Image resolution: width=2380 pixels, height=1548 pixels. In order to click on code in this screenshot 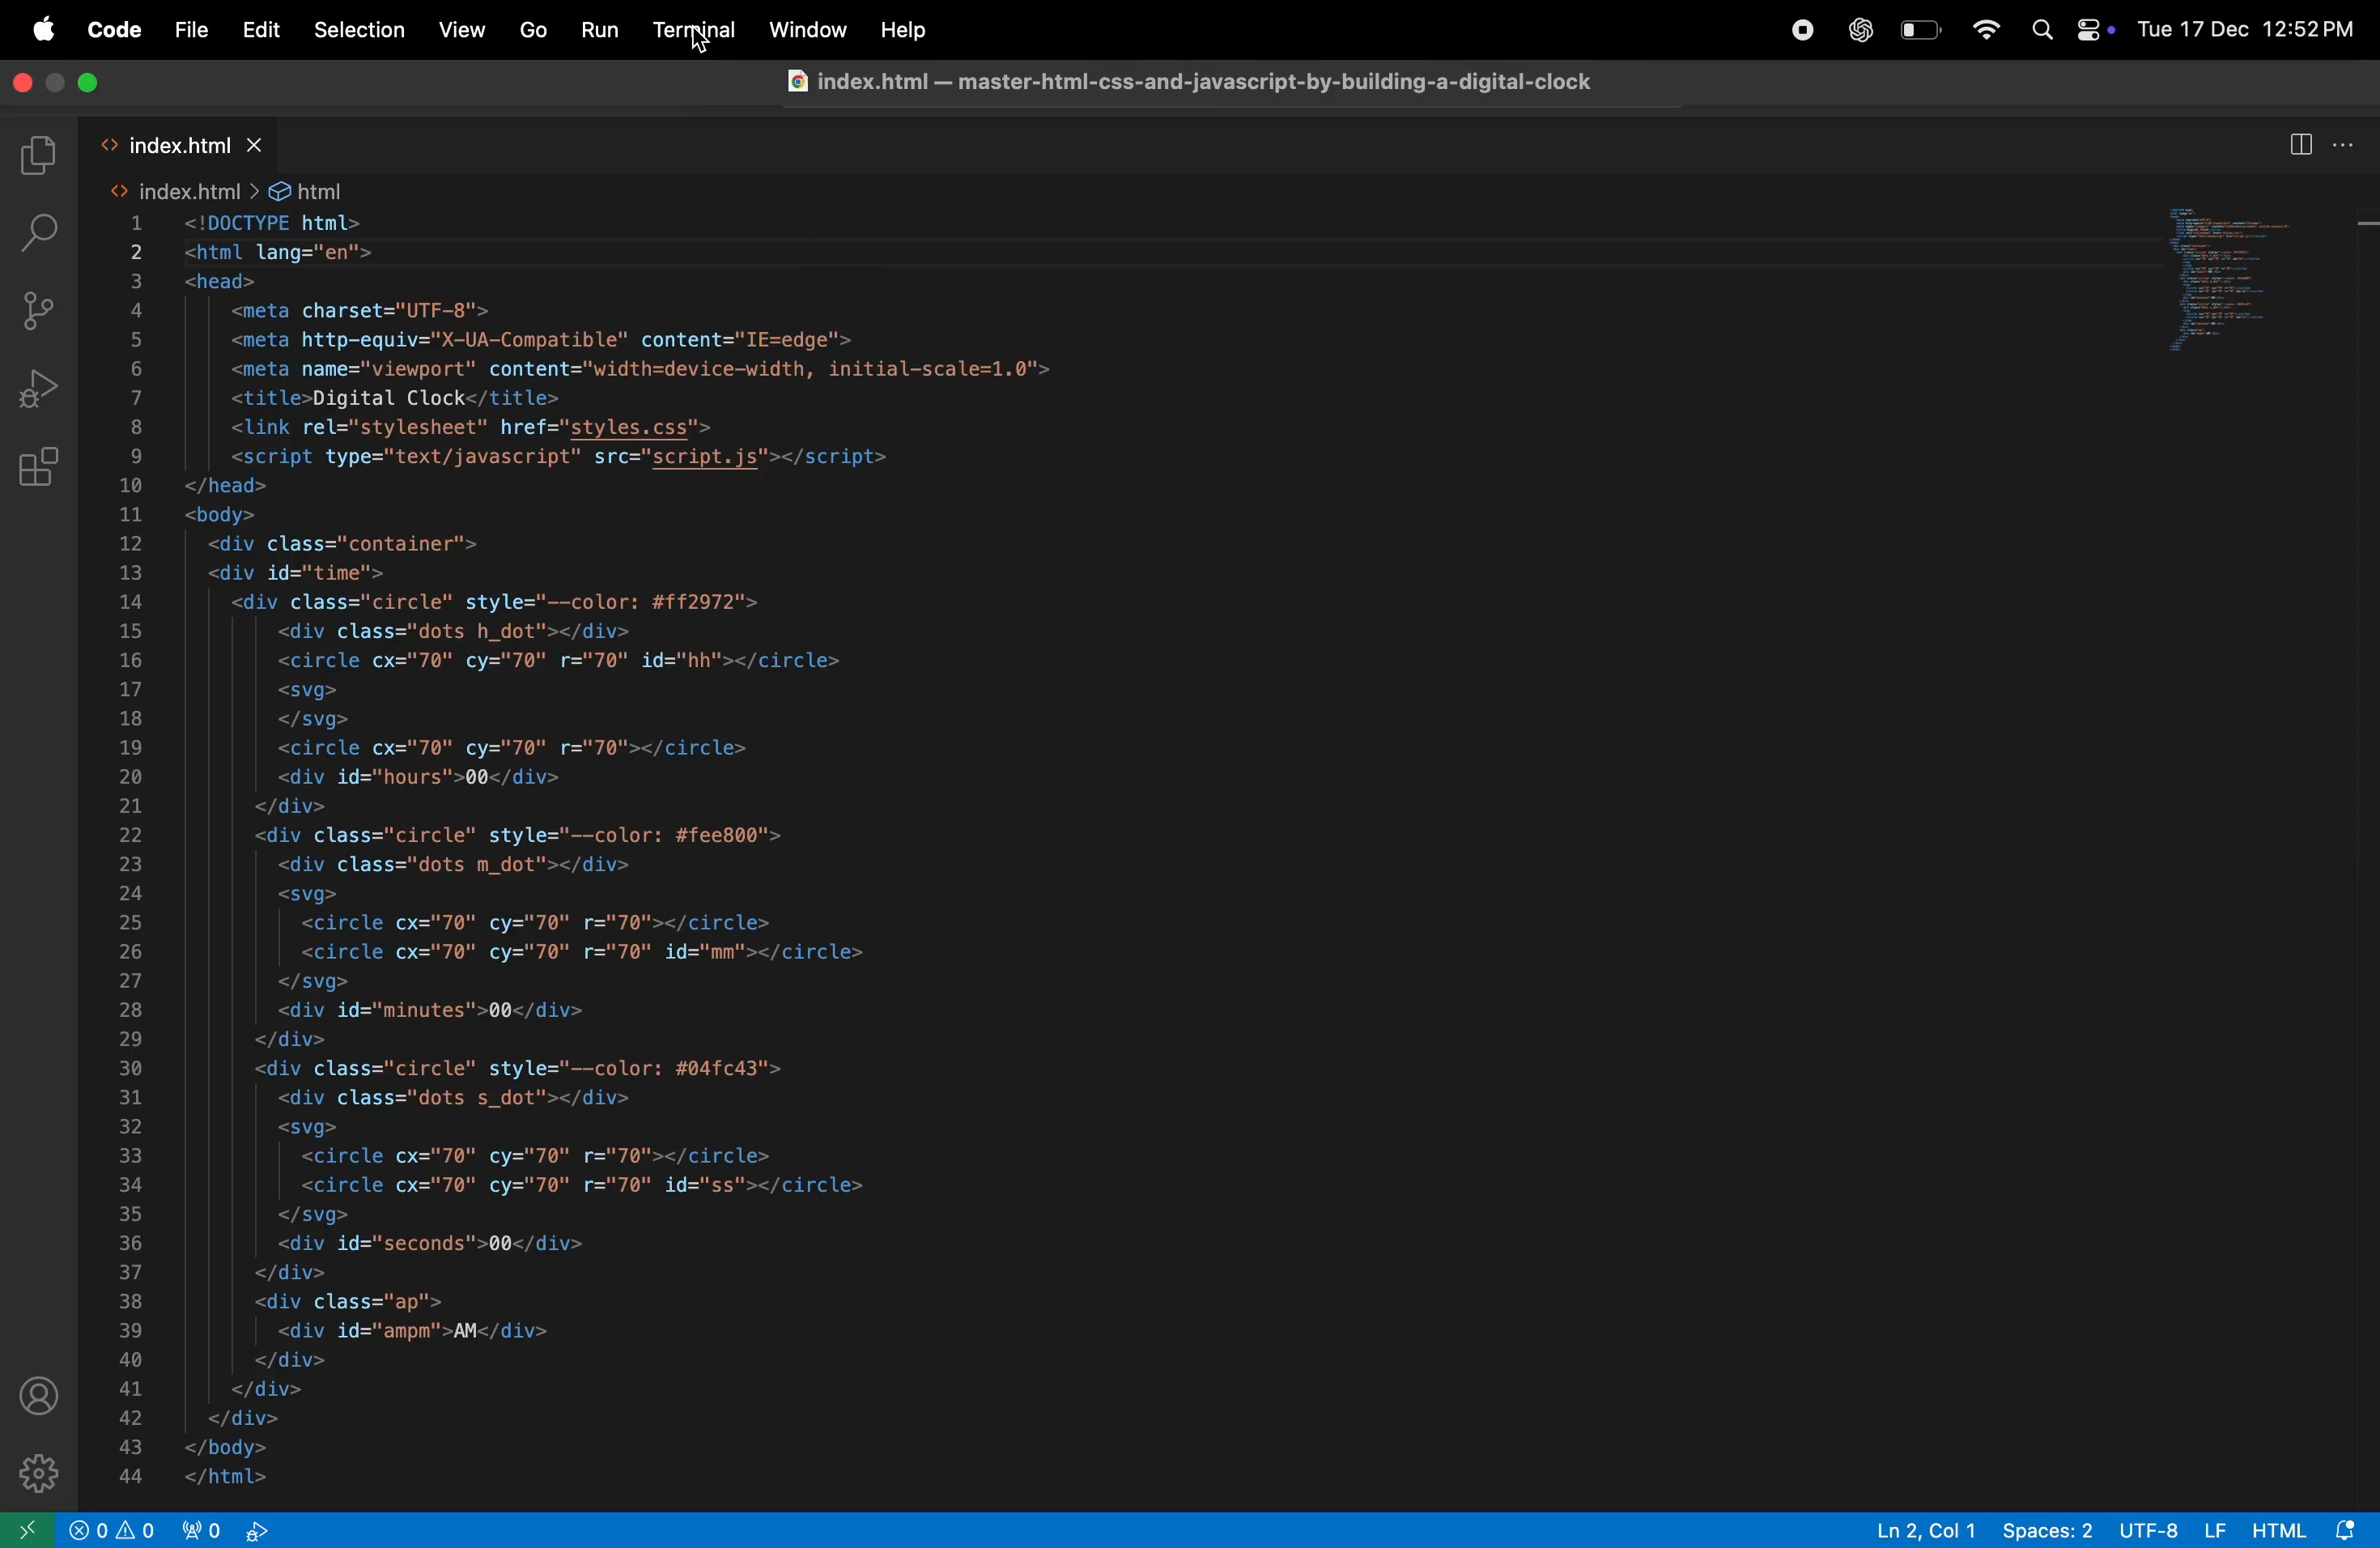, I will do `click(109, 30)`.